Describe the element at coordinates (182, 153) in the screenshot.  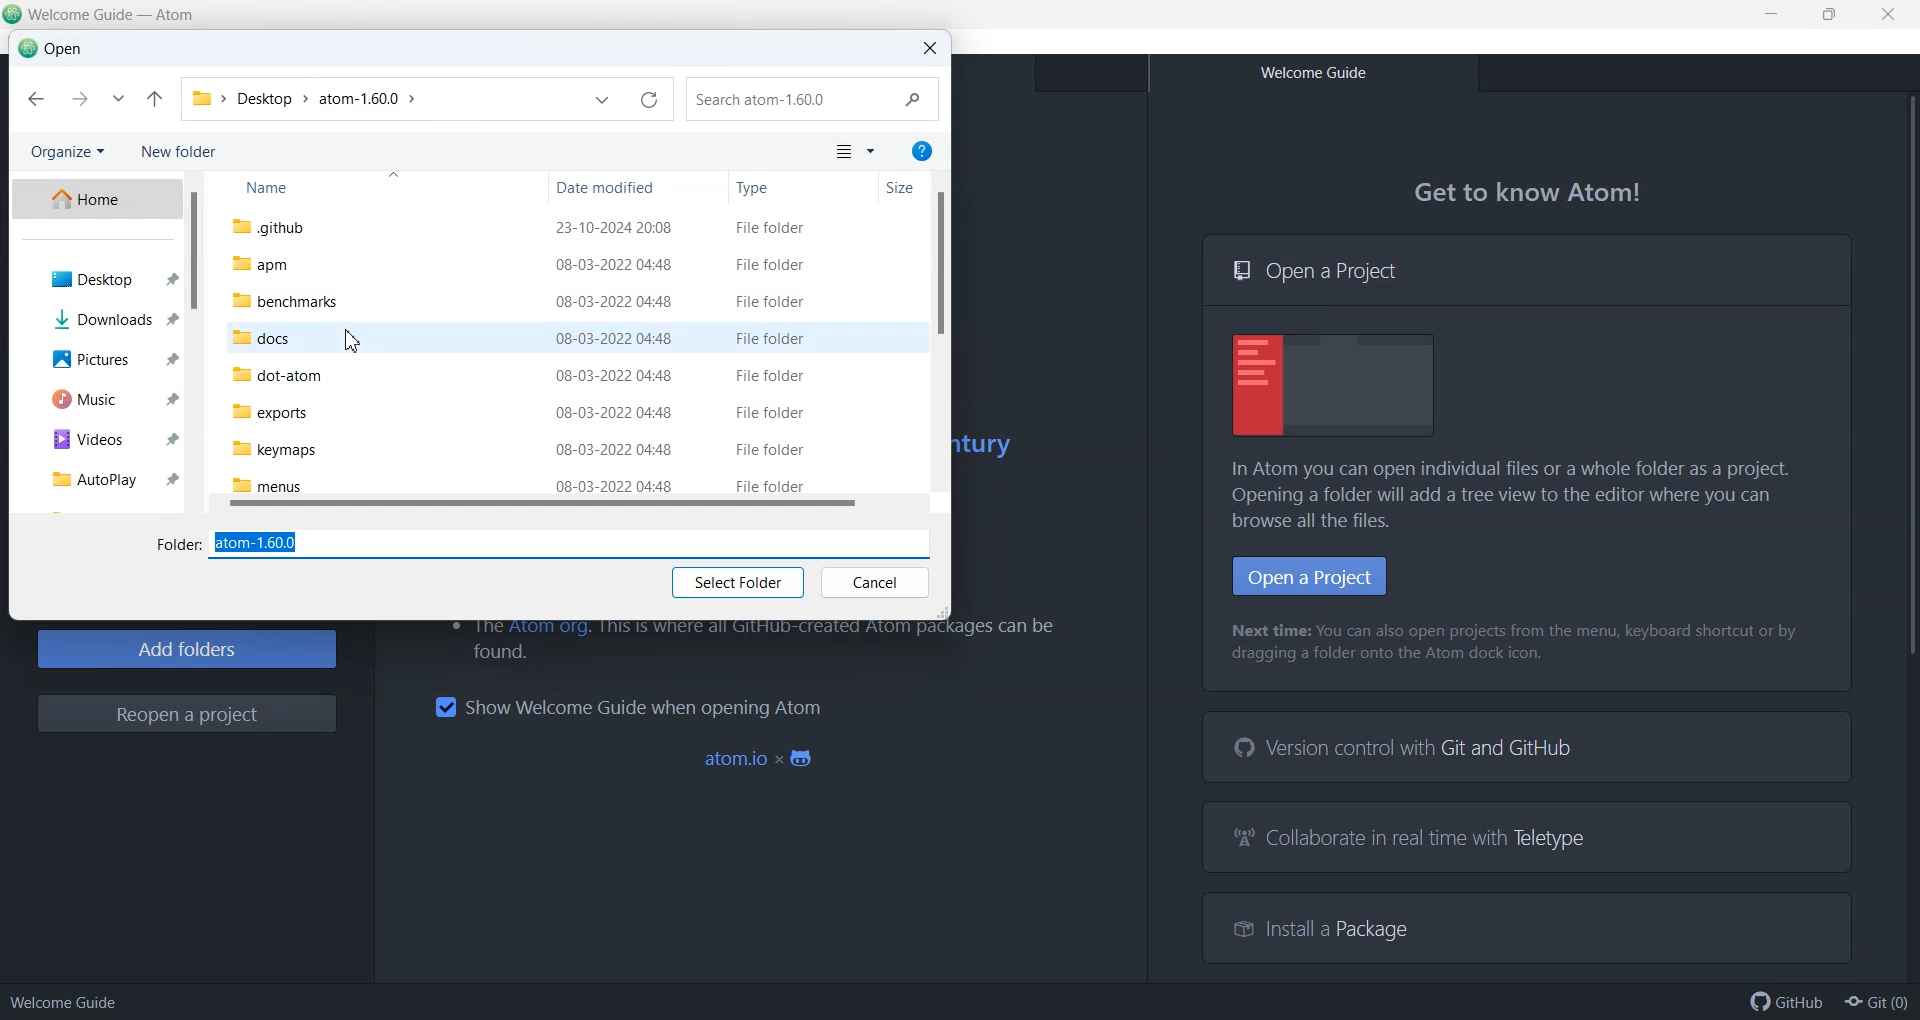
I see `New folder` at that location.